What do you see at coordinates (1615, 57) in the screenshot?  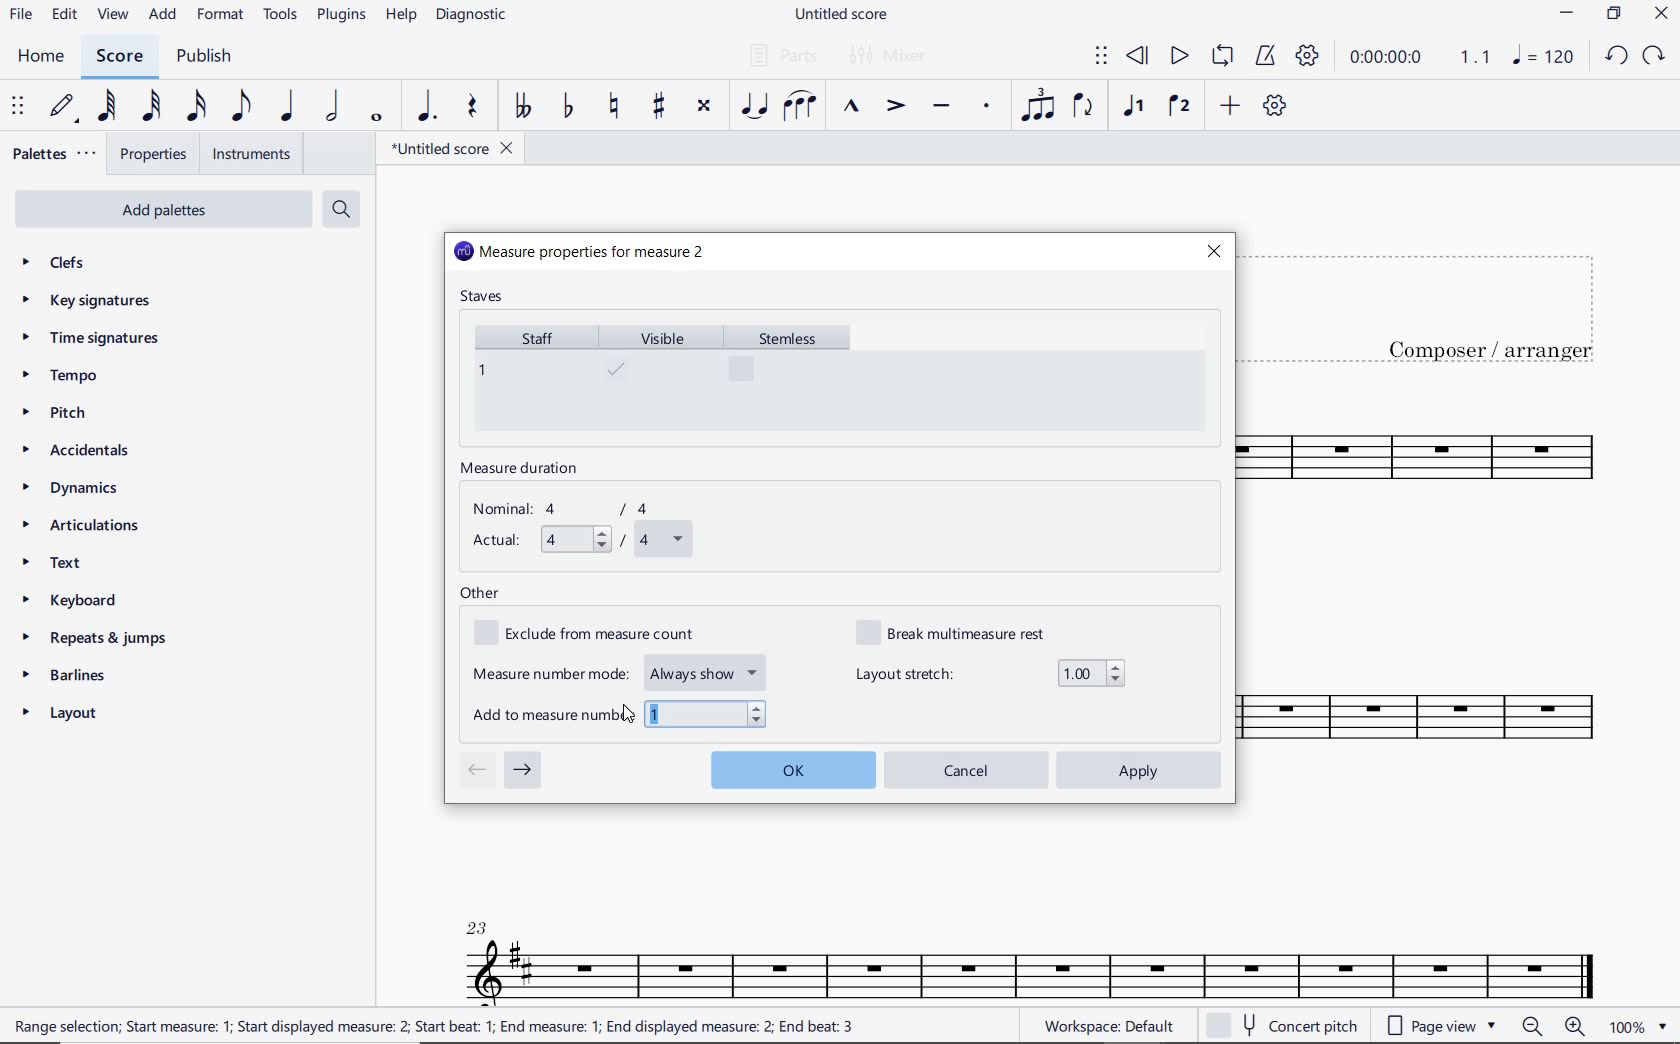 I see `UNDO` at bounding box center [1615, 57].